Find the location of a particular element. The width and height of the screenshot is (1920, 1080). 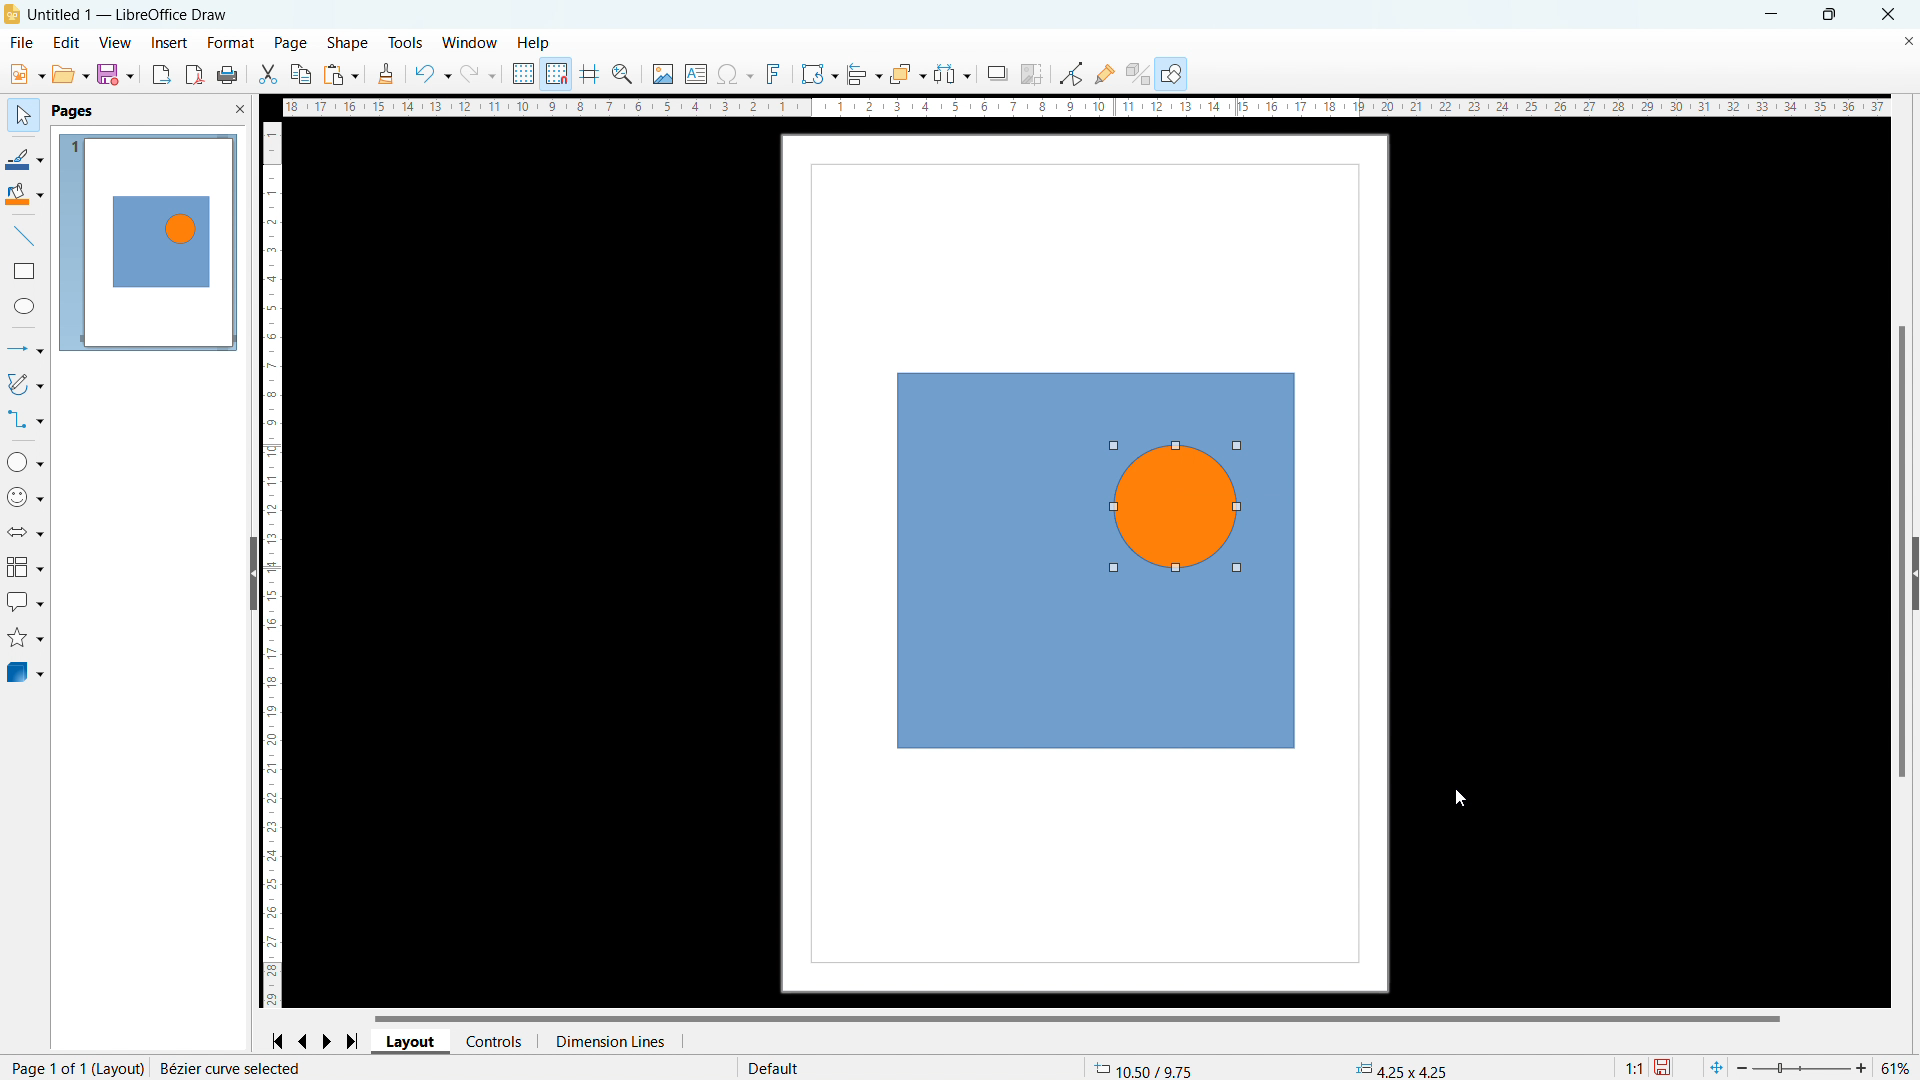

insert is located at coordinates (169, 44).